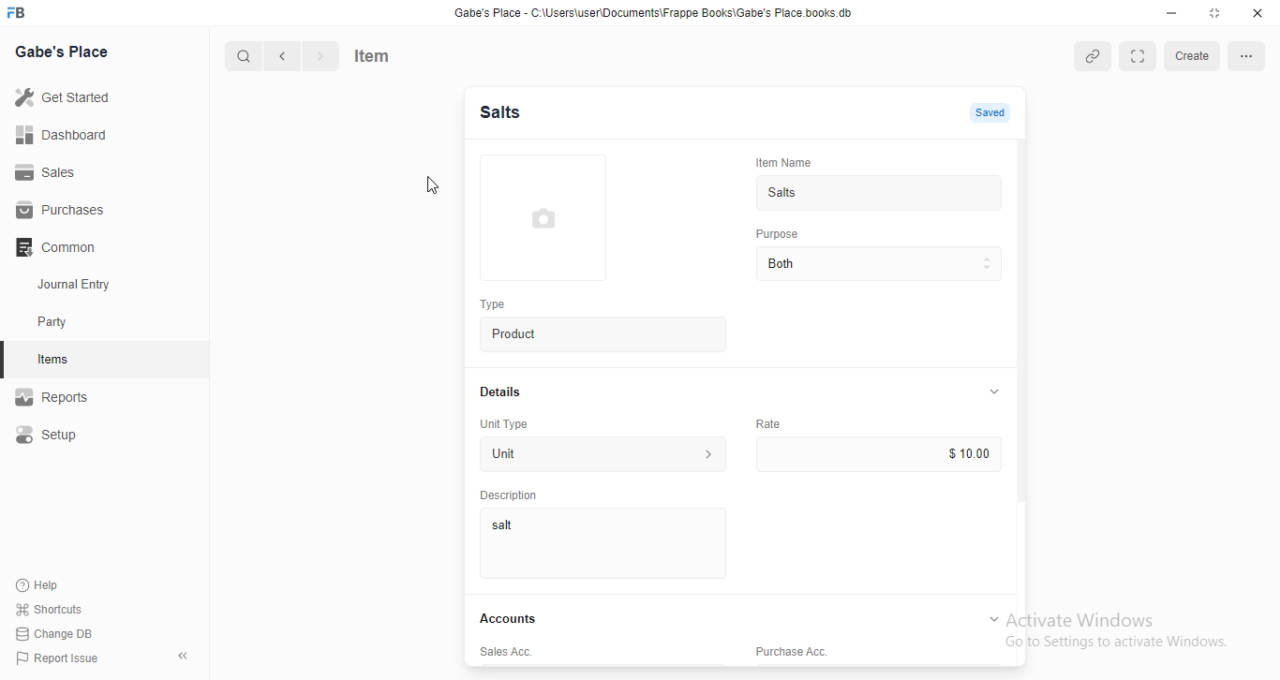 This screenshot has height=680, width=1280. I want to click on Sales, so click(52, 171).